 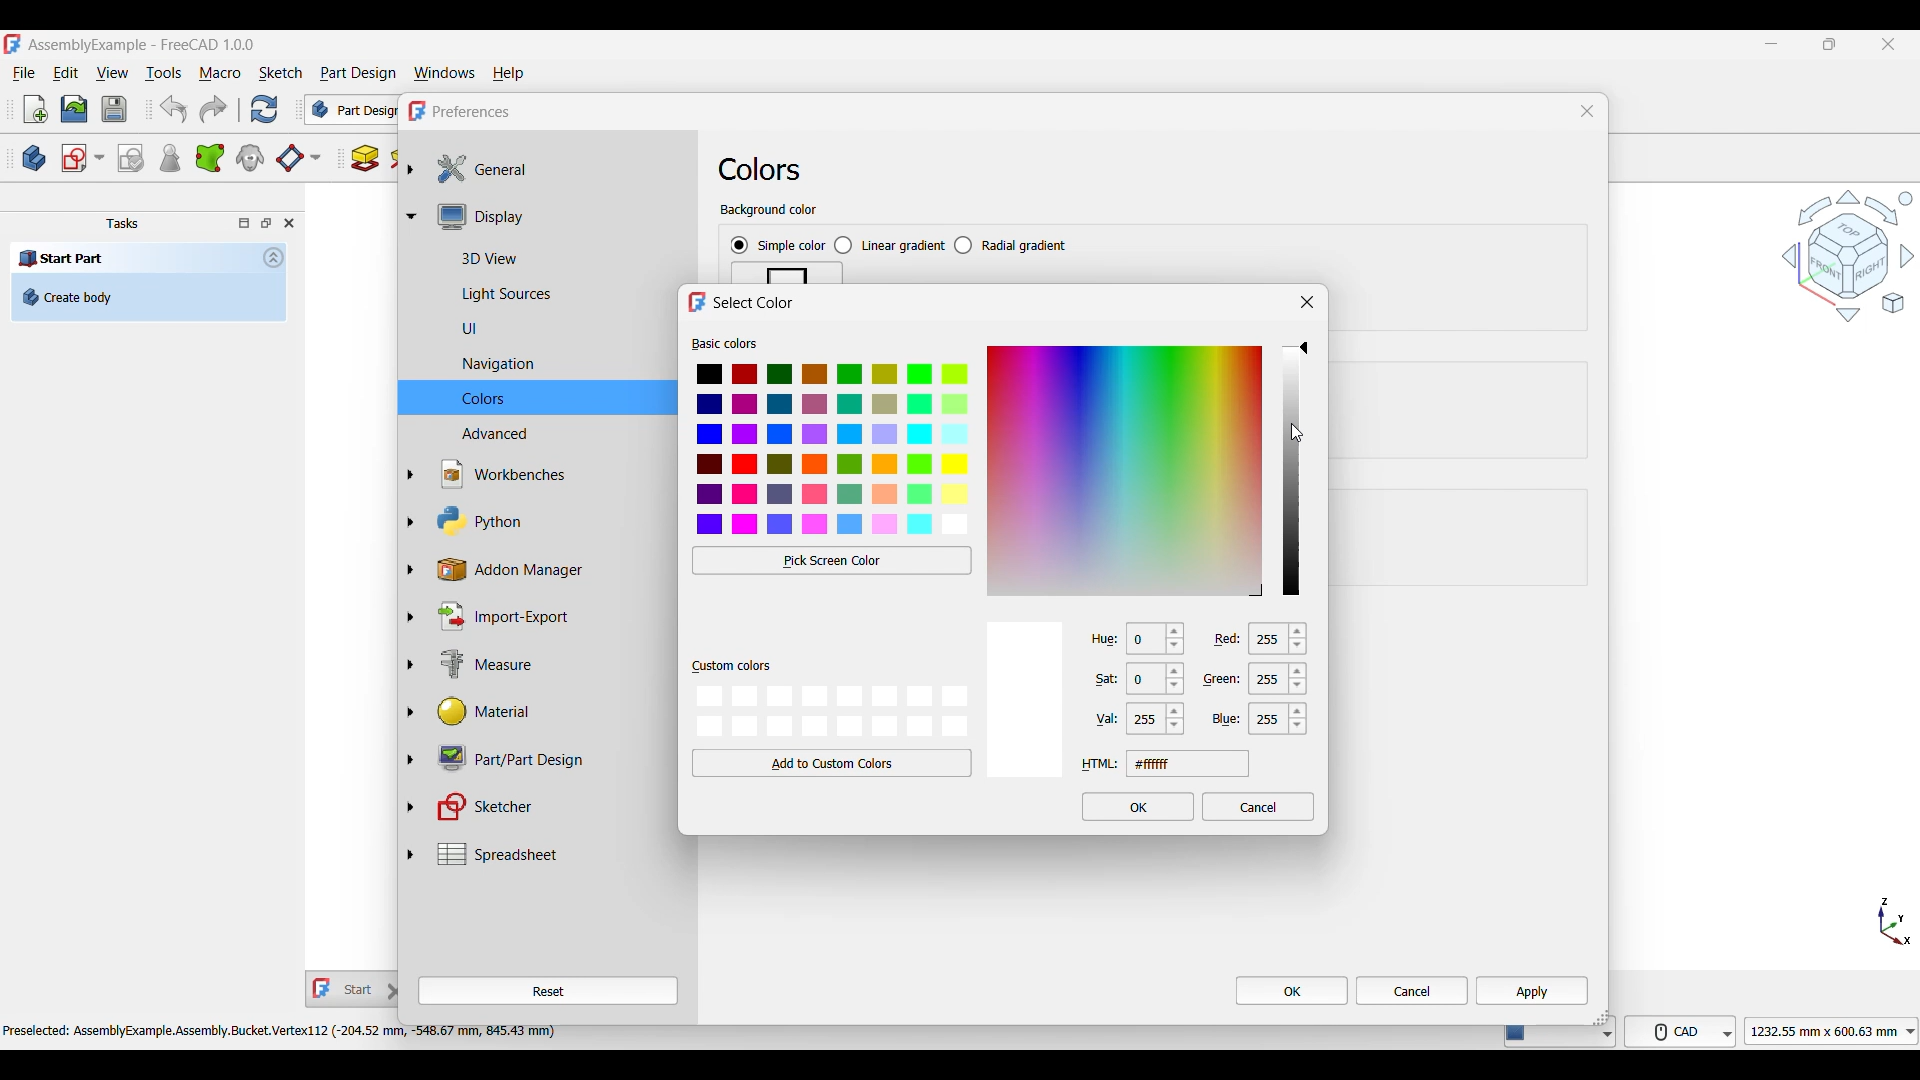 What do you see at coordinates (549, 474) in the screenshot?
I see `Workbench settings` at bounding box center [549, 474].